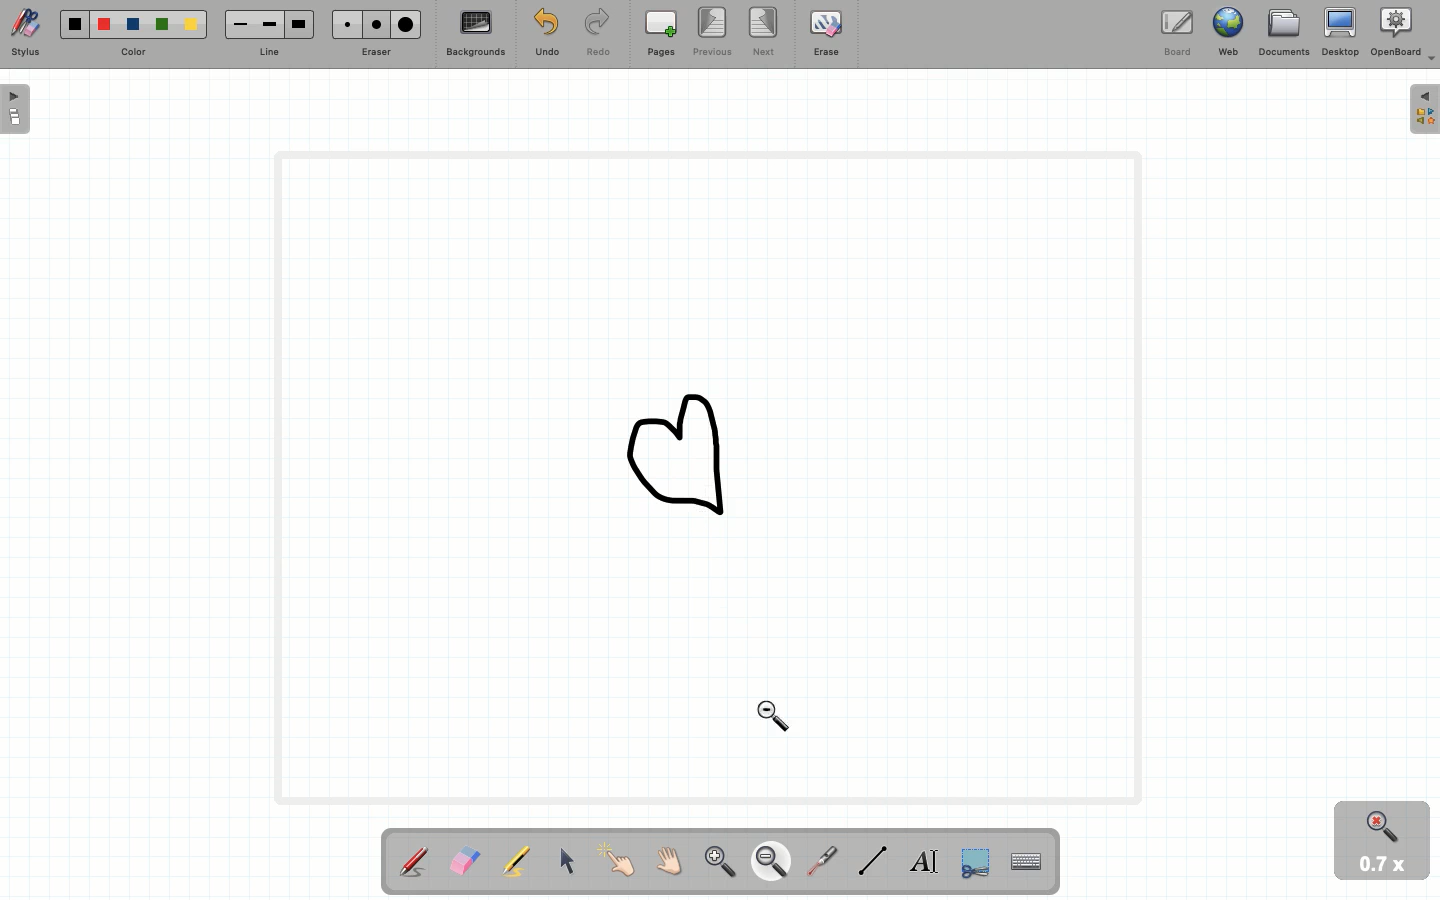 This screenshot has width=1440, height=900. I want to click on Color, so click(134, 35).